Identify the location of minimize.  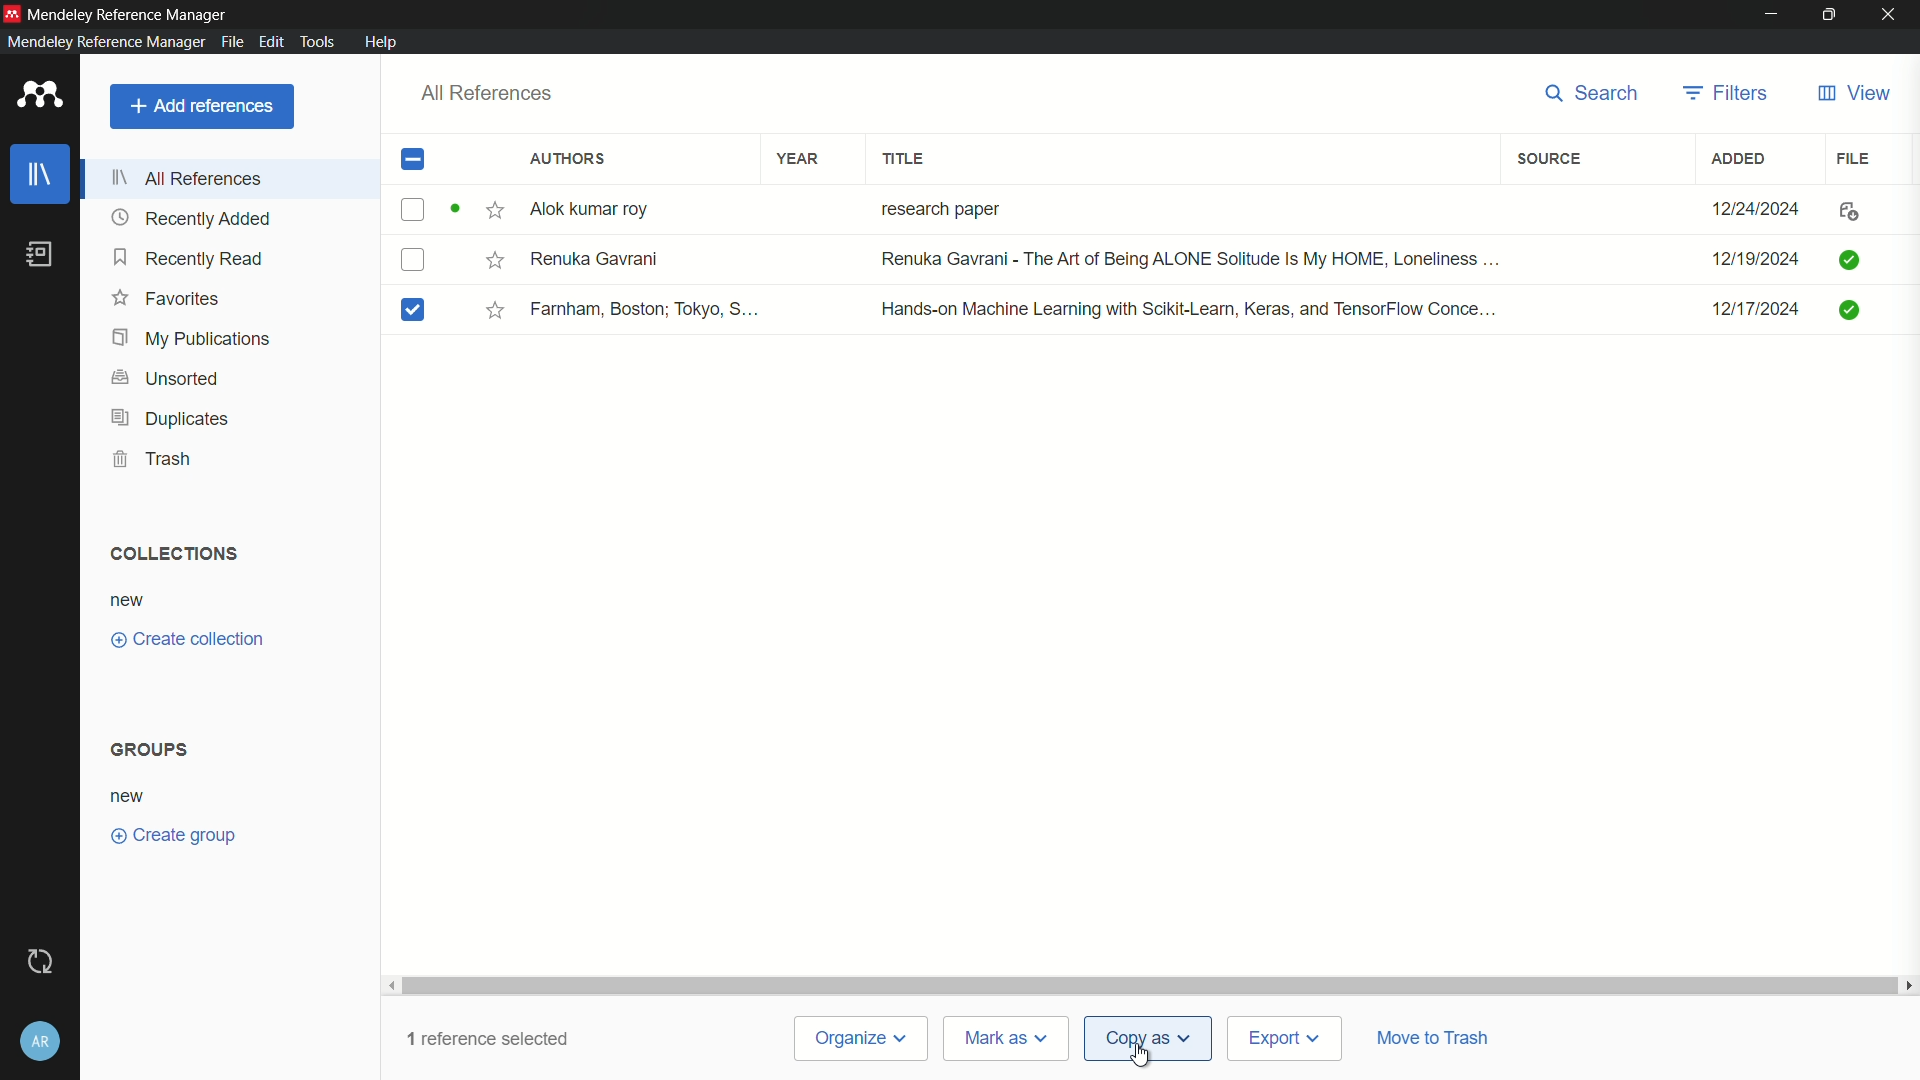
(1768, 13).